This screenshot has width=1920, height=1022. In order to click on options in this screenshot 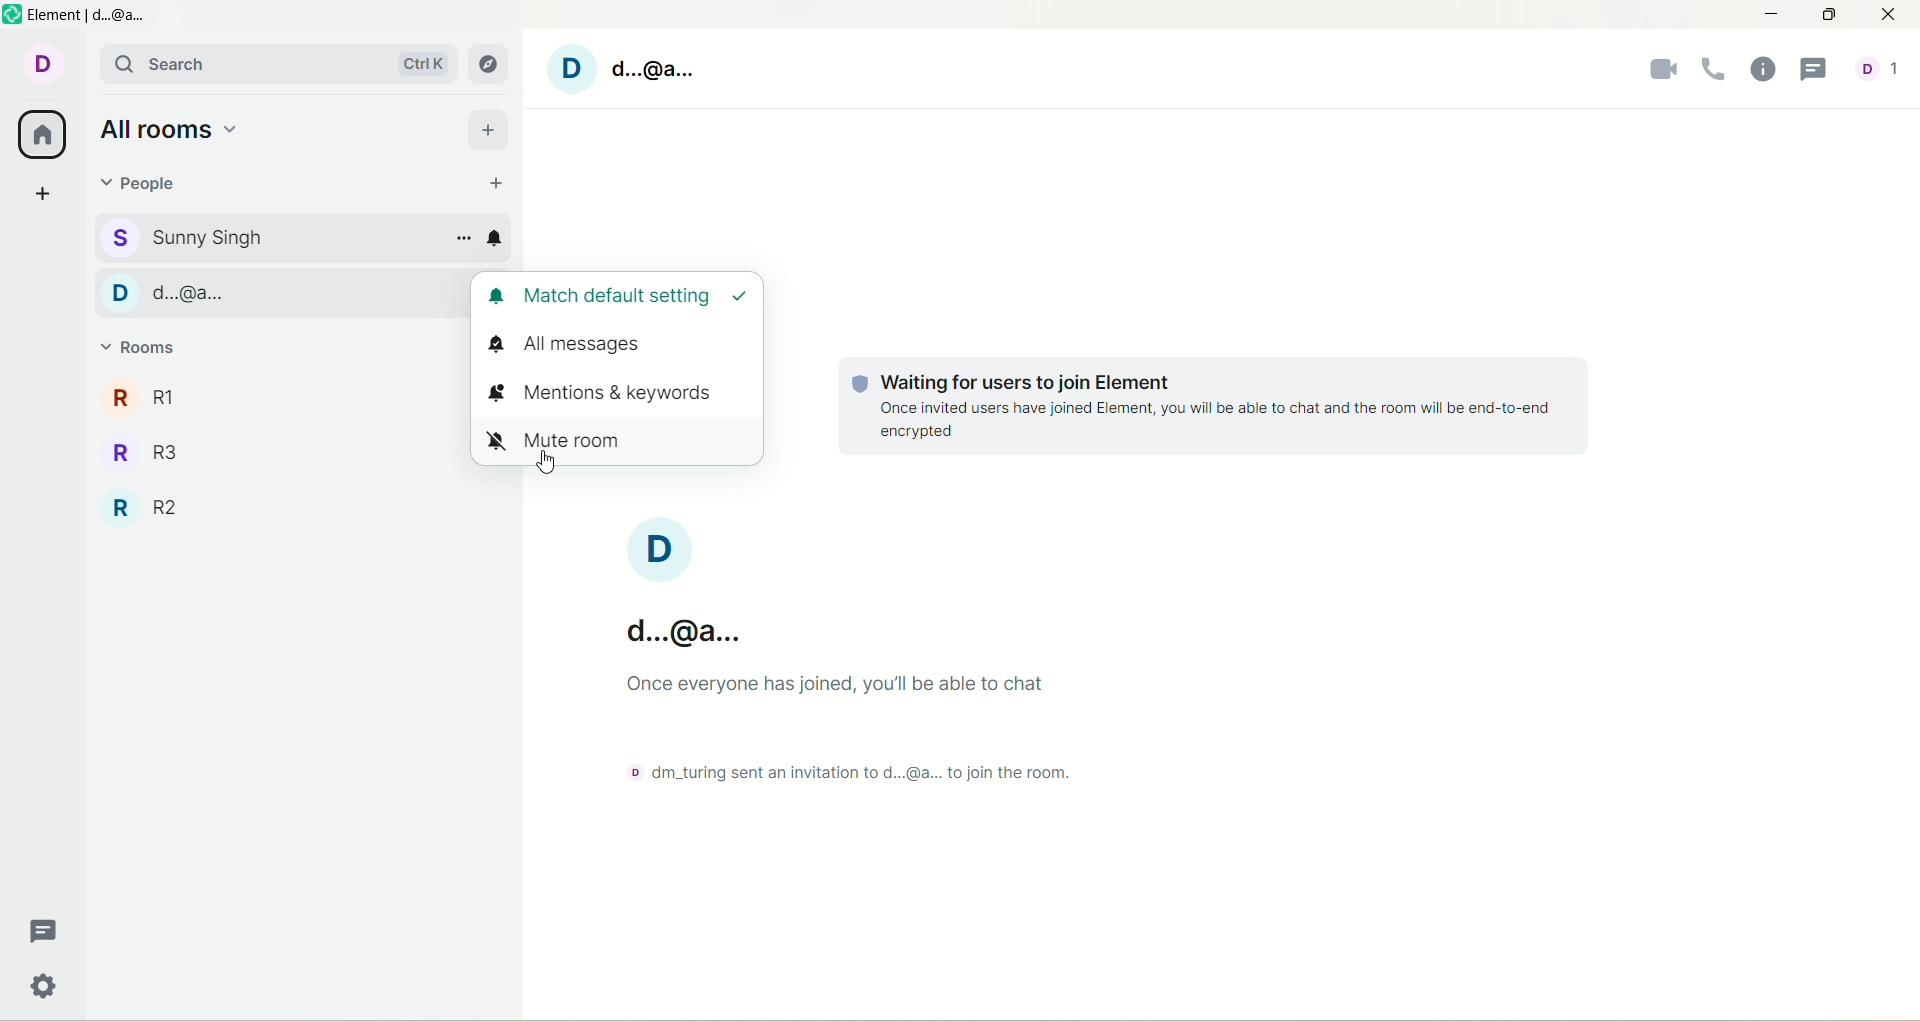, I will do `click(464, 239)`.